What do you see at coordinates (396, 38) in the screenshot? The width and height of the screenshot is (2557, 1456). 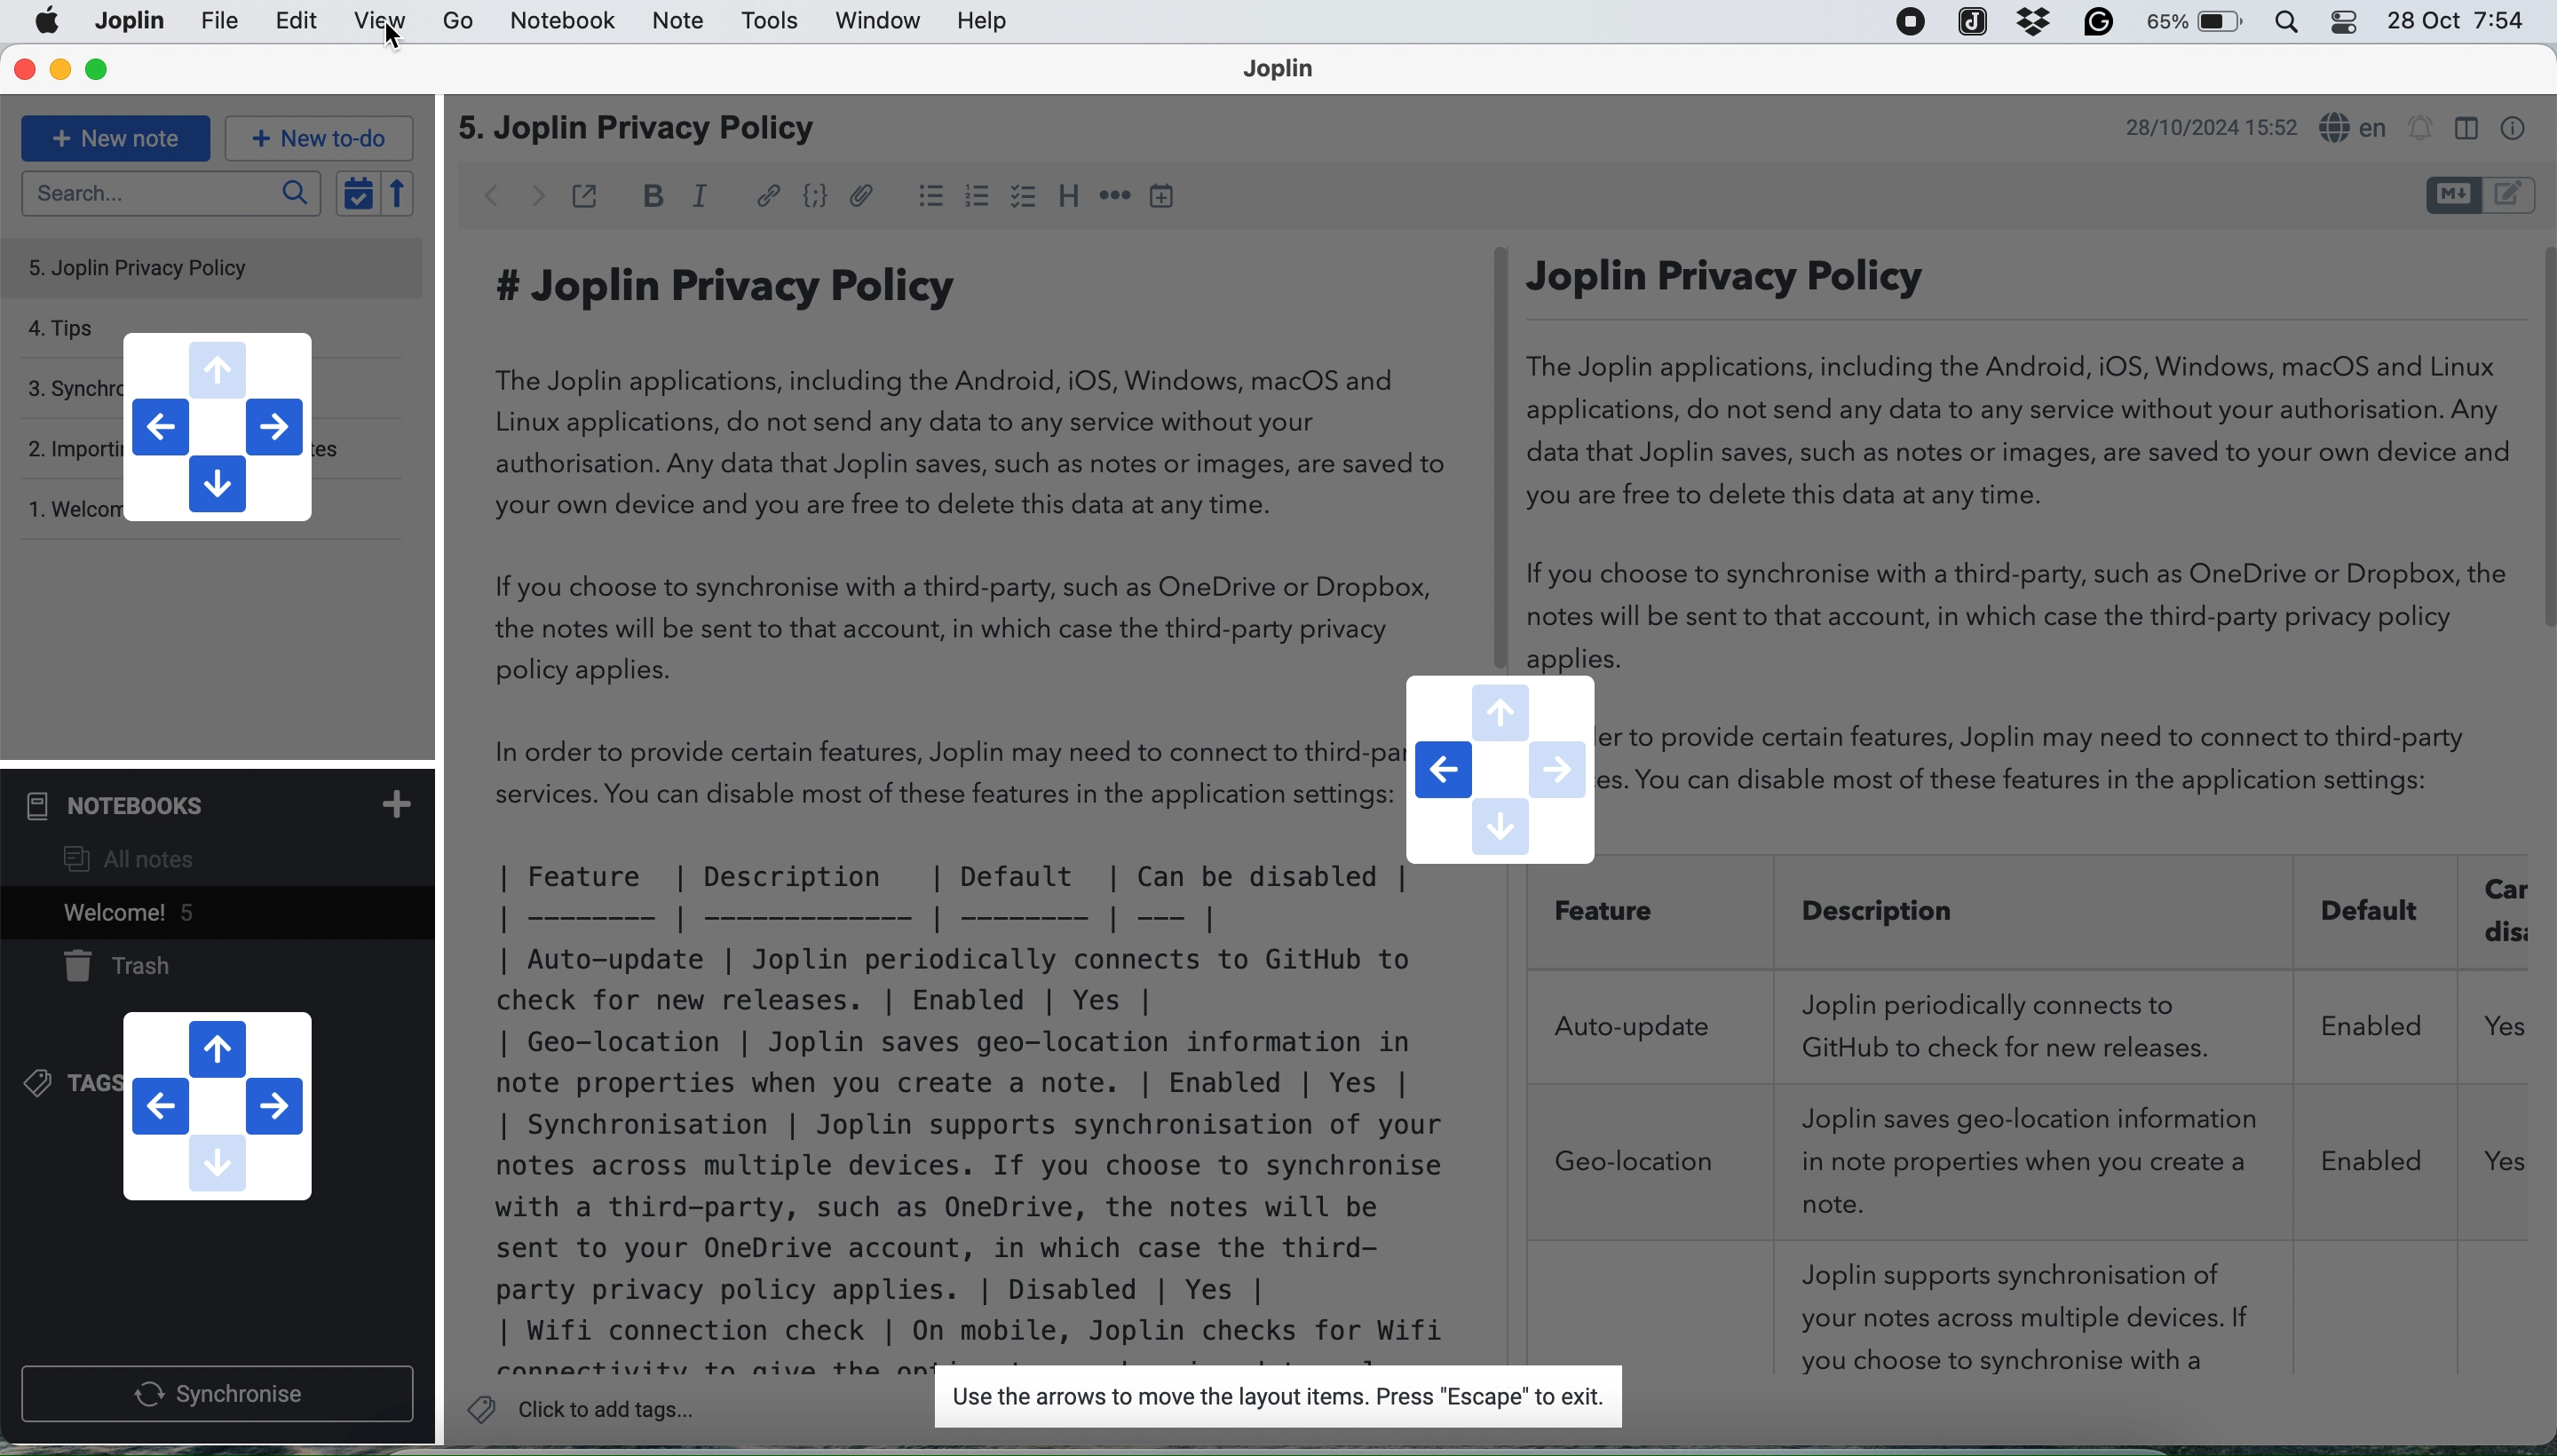 I see `cursor` at bounding box center [396, 38].